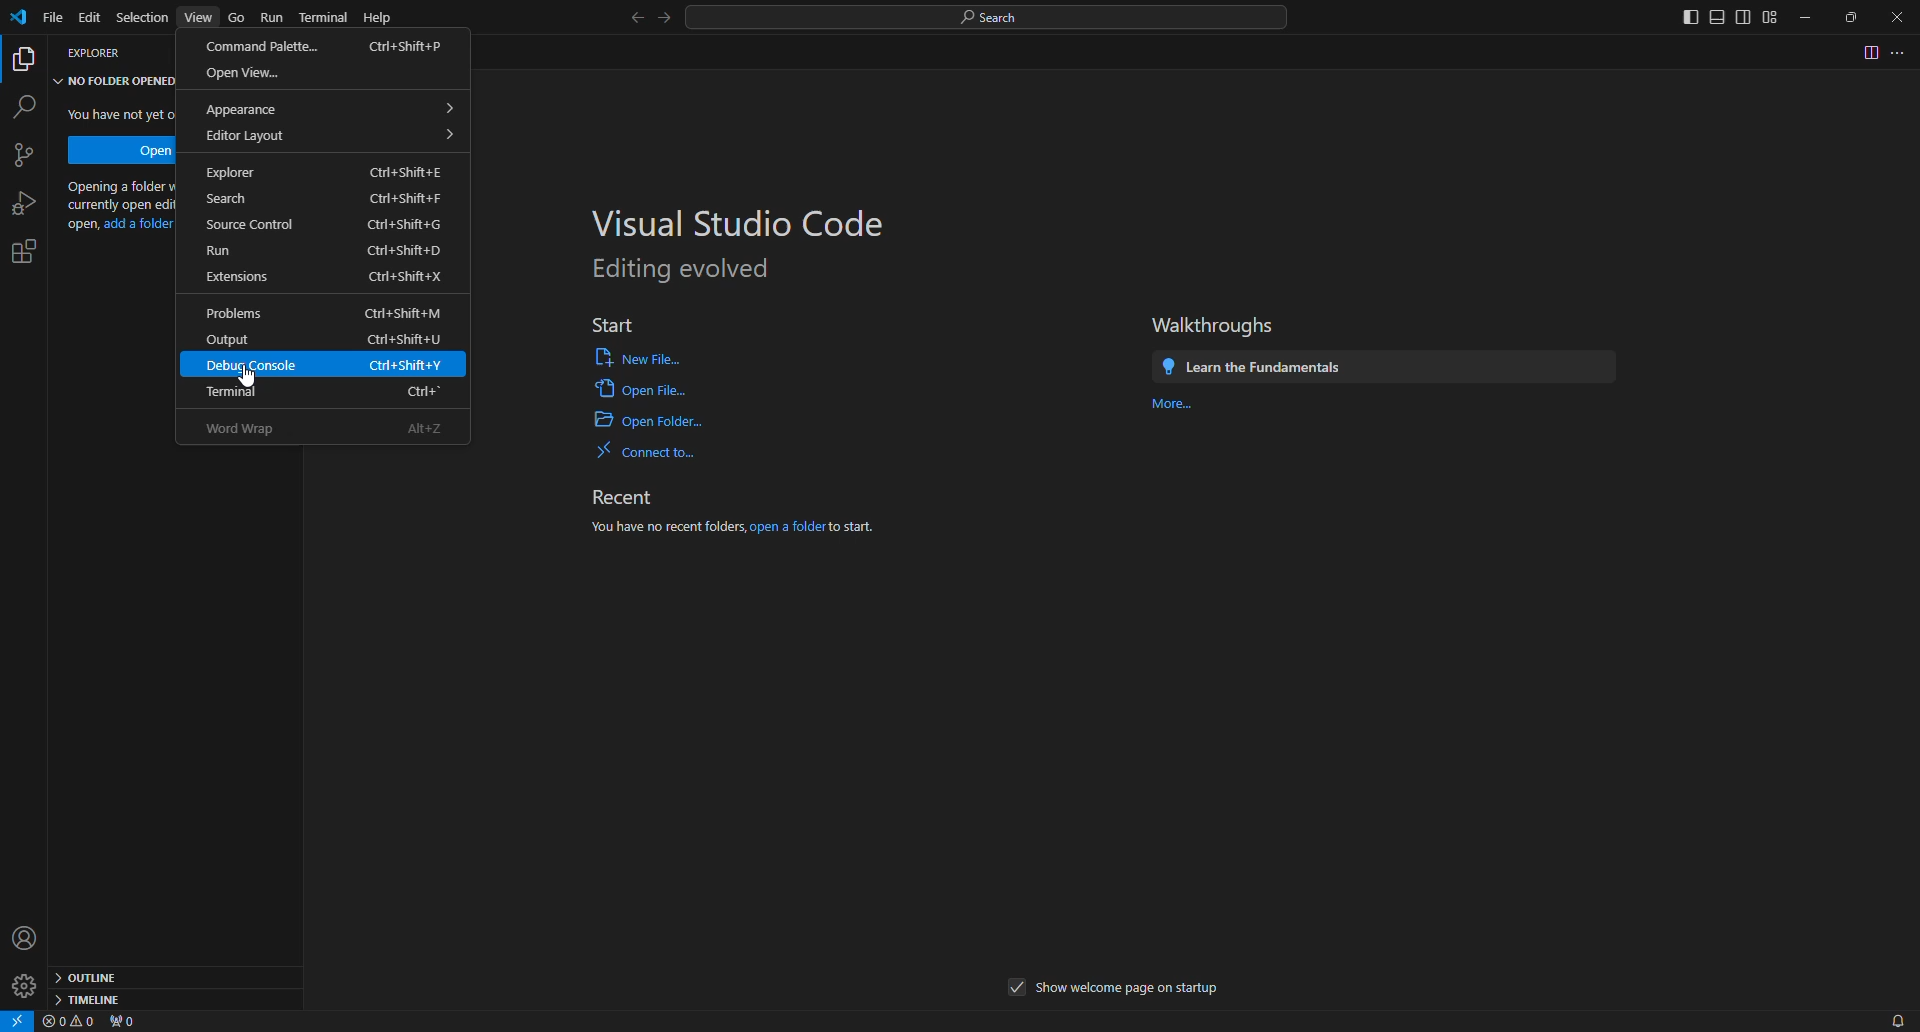 This screenshot has width=1920, height=1032. What do you see at coordinates (34, 248) in the screenshot?
I see `settings` at bounding box center [34, 248].